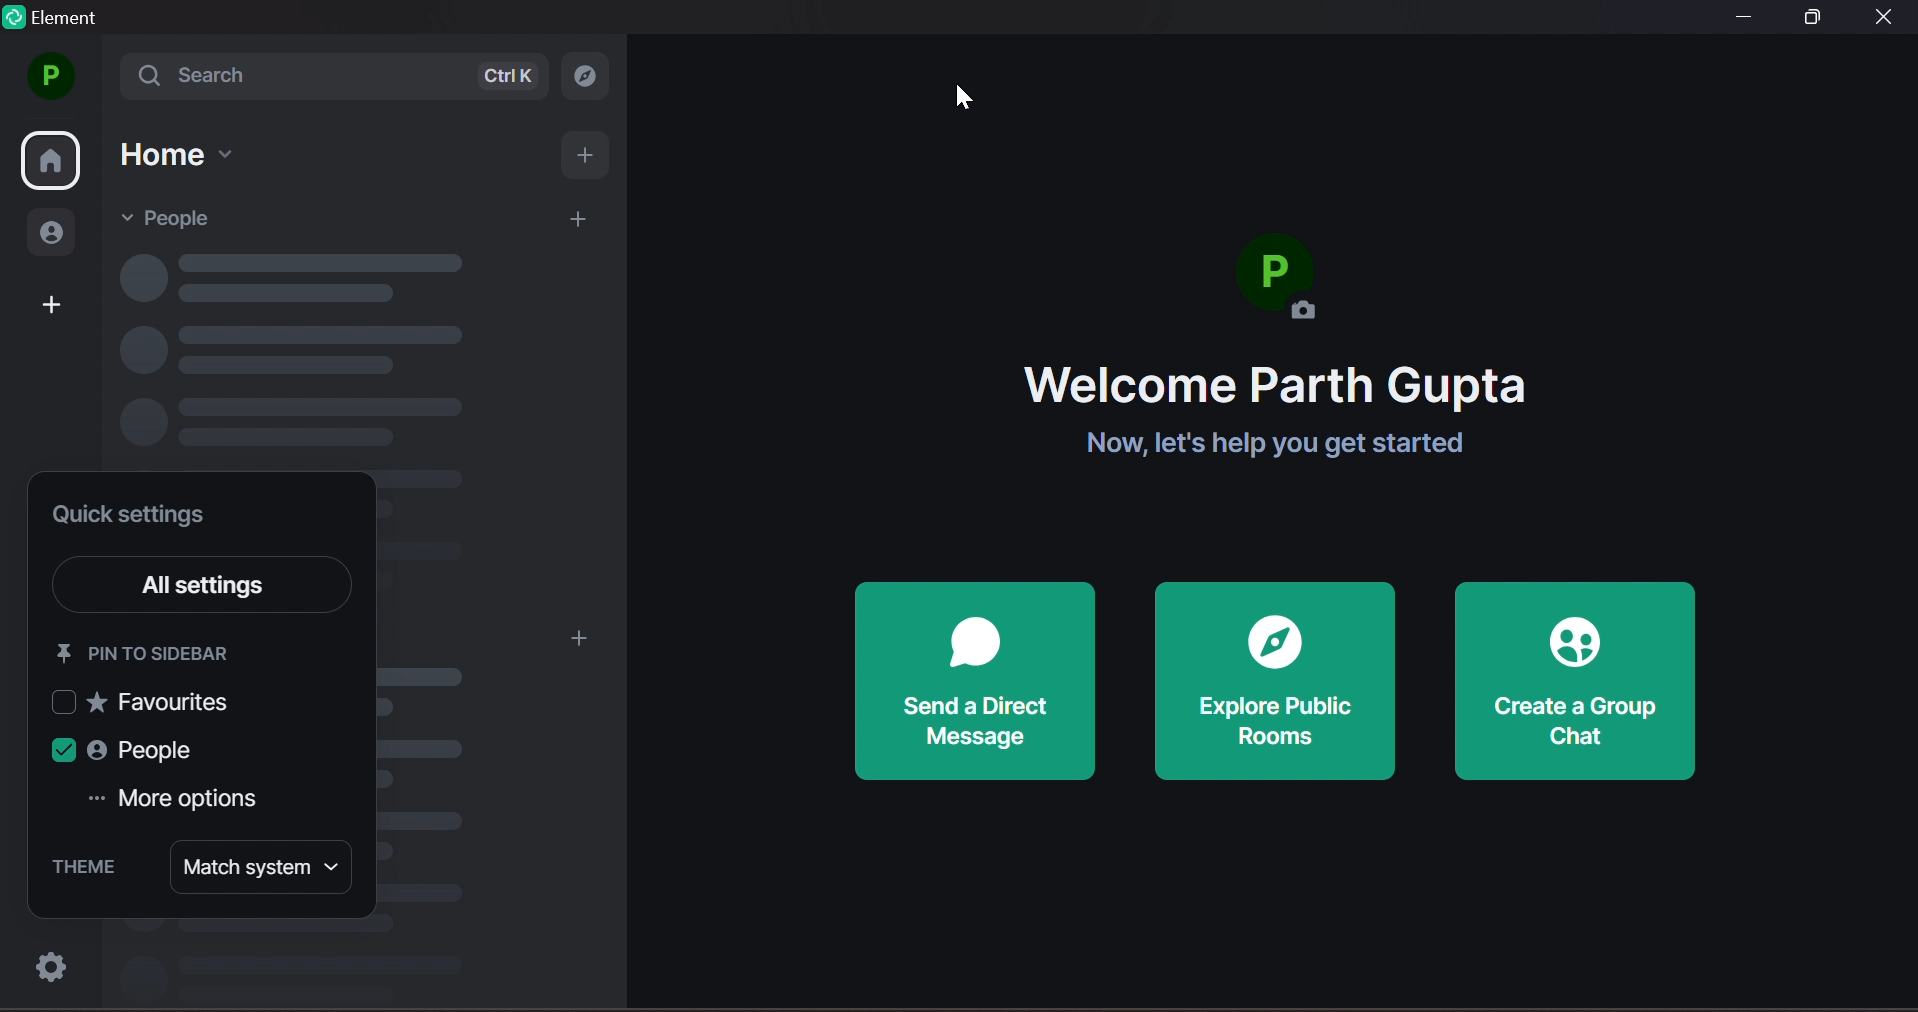  Describe the element at coordinates (593, 74) in the screenshot. I see `search` at that location.